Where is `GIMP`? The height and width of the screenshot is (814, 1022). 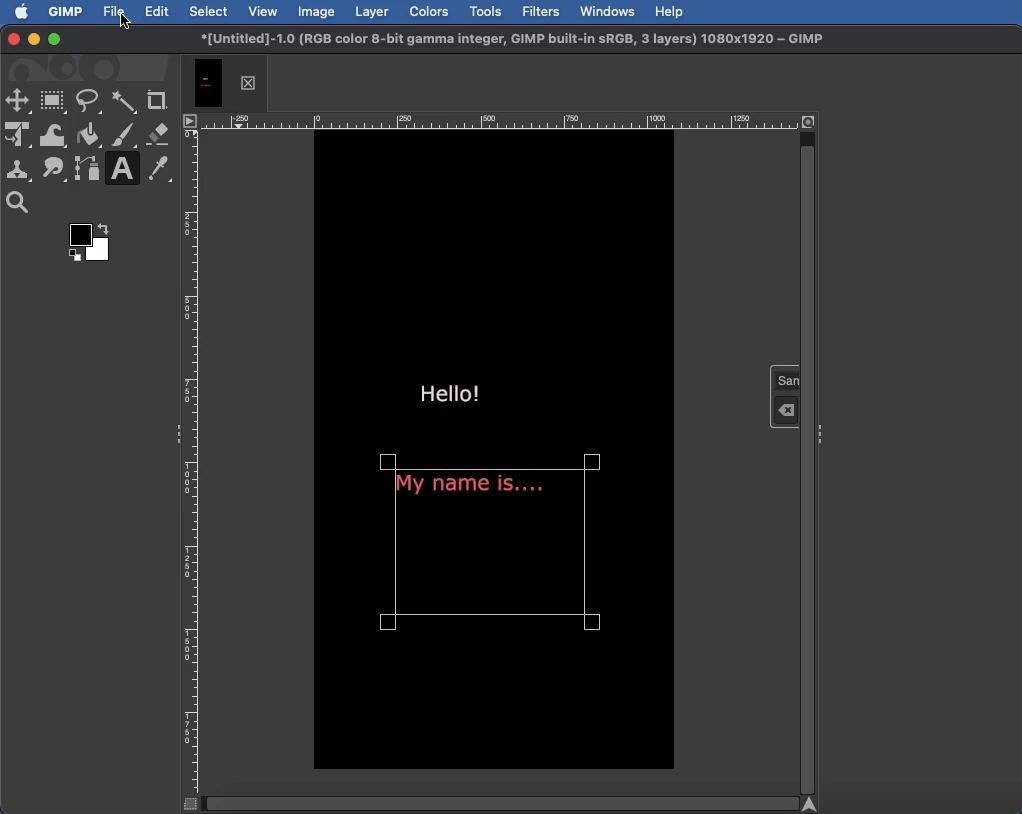 GIMP is located at coordinates (67, 12).